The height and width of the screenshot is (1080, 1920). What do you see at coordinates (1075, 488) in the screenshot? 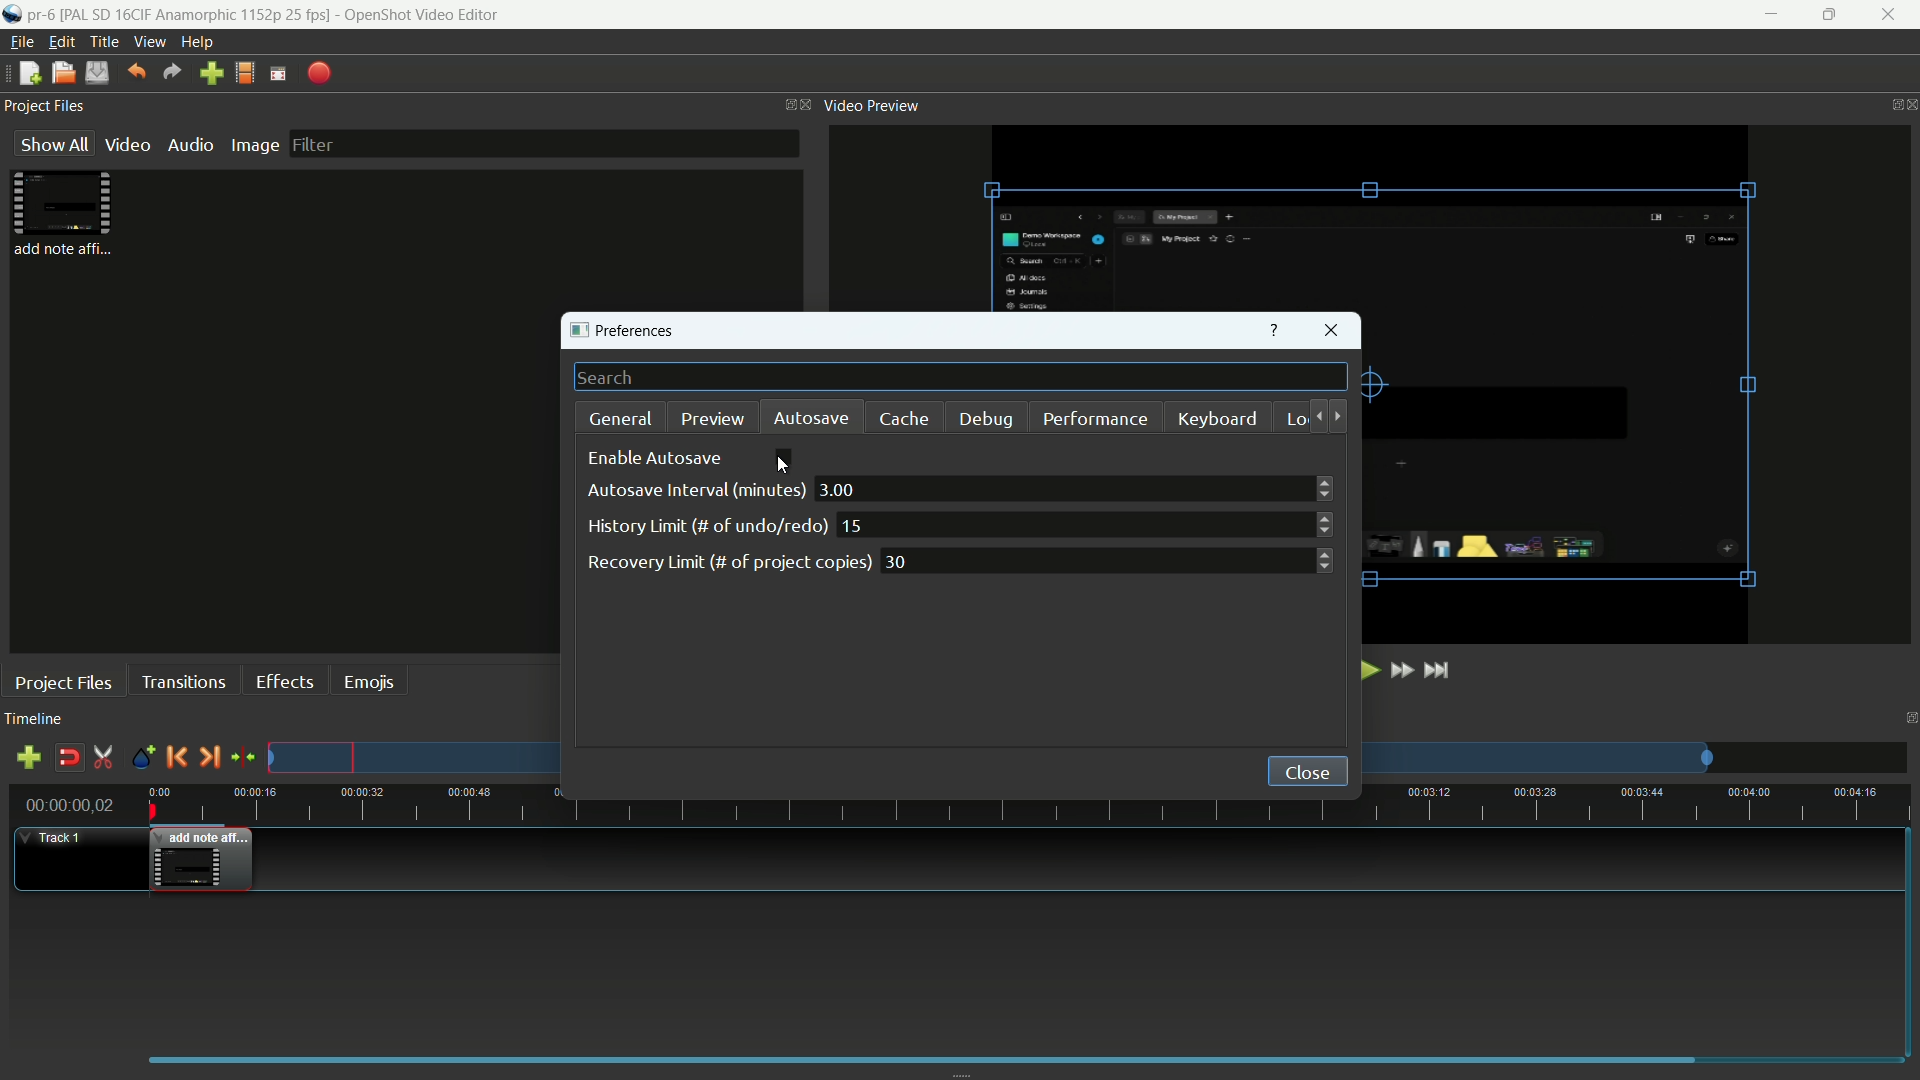
I see `3.00` at bounding box center [1075, 488].